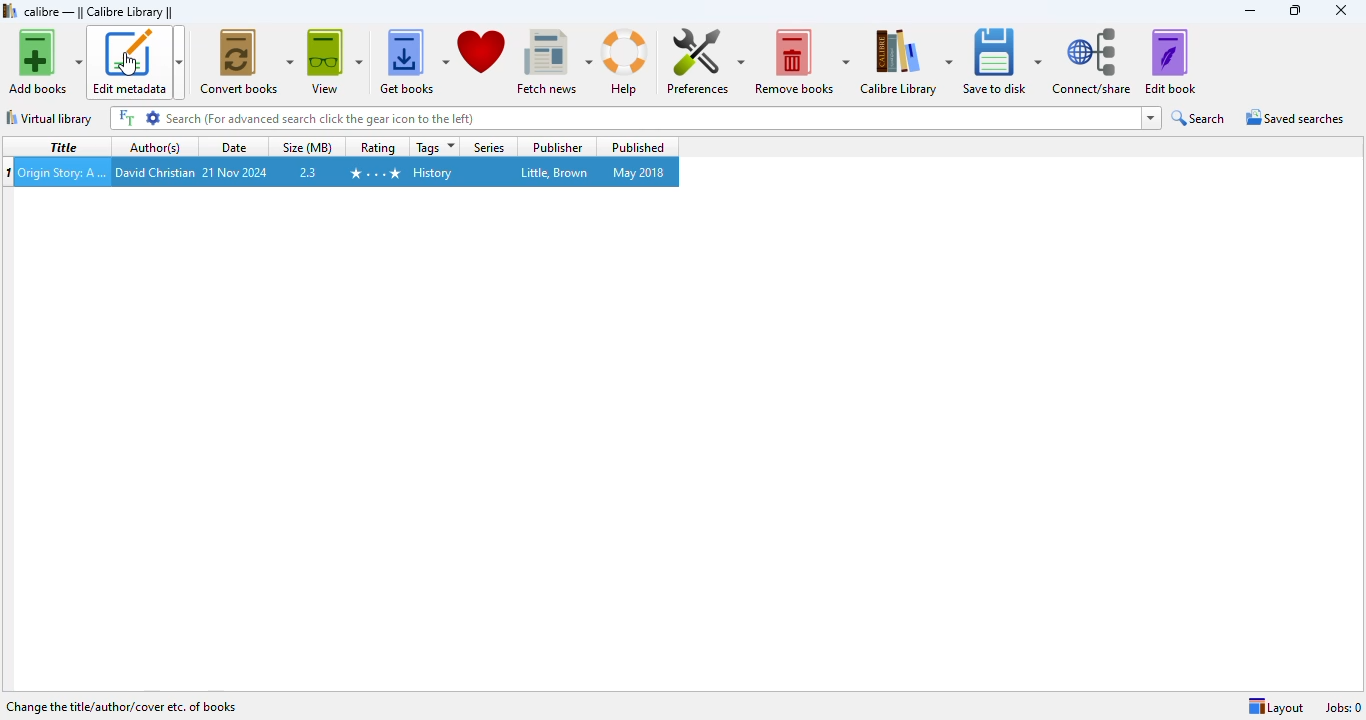 The width and height of the screenshot is (1366, 720). Describe the element at coordinates (906, 61) in the screenshot. I see `calibre library` at that location.